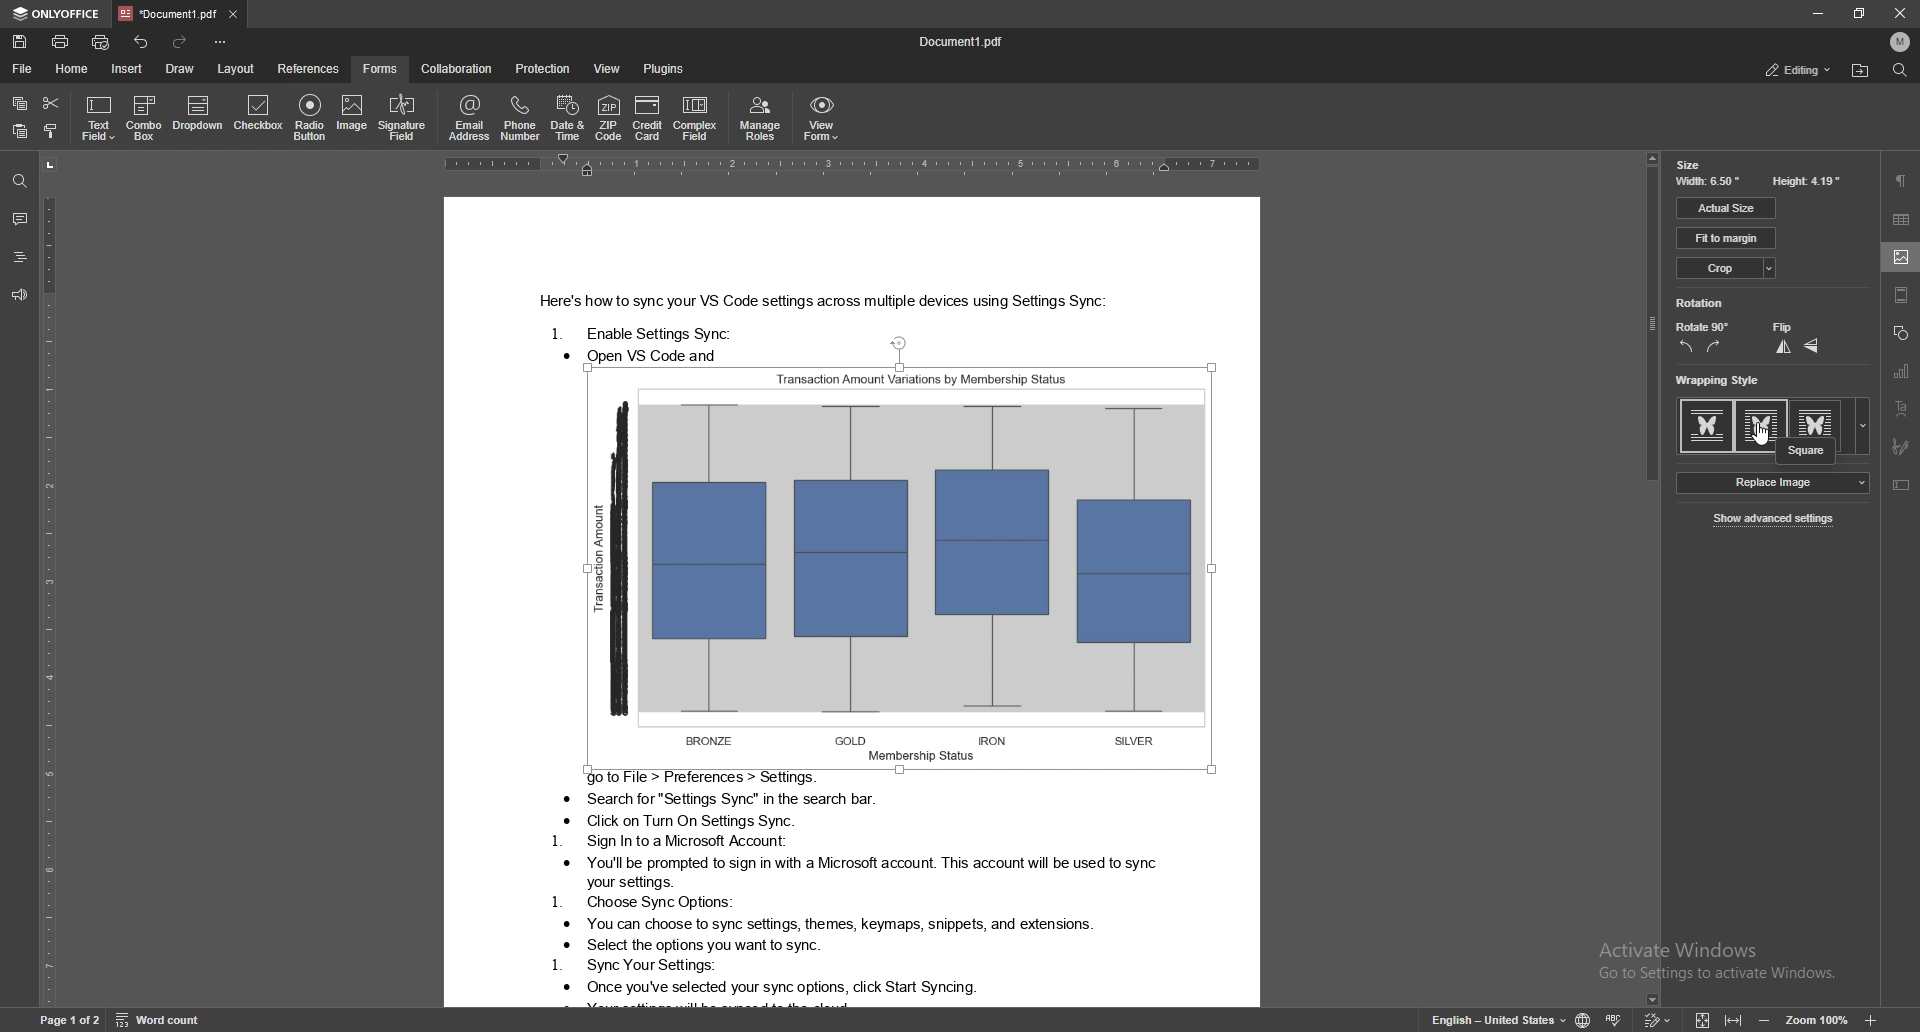  I want to click on insert, so click(127, 69).